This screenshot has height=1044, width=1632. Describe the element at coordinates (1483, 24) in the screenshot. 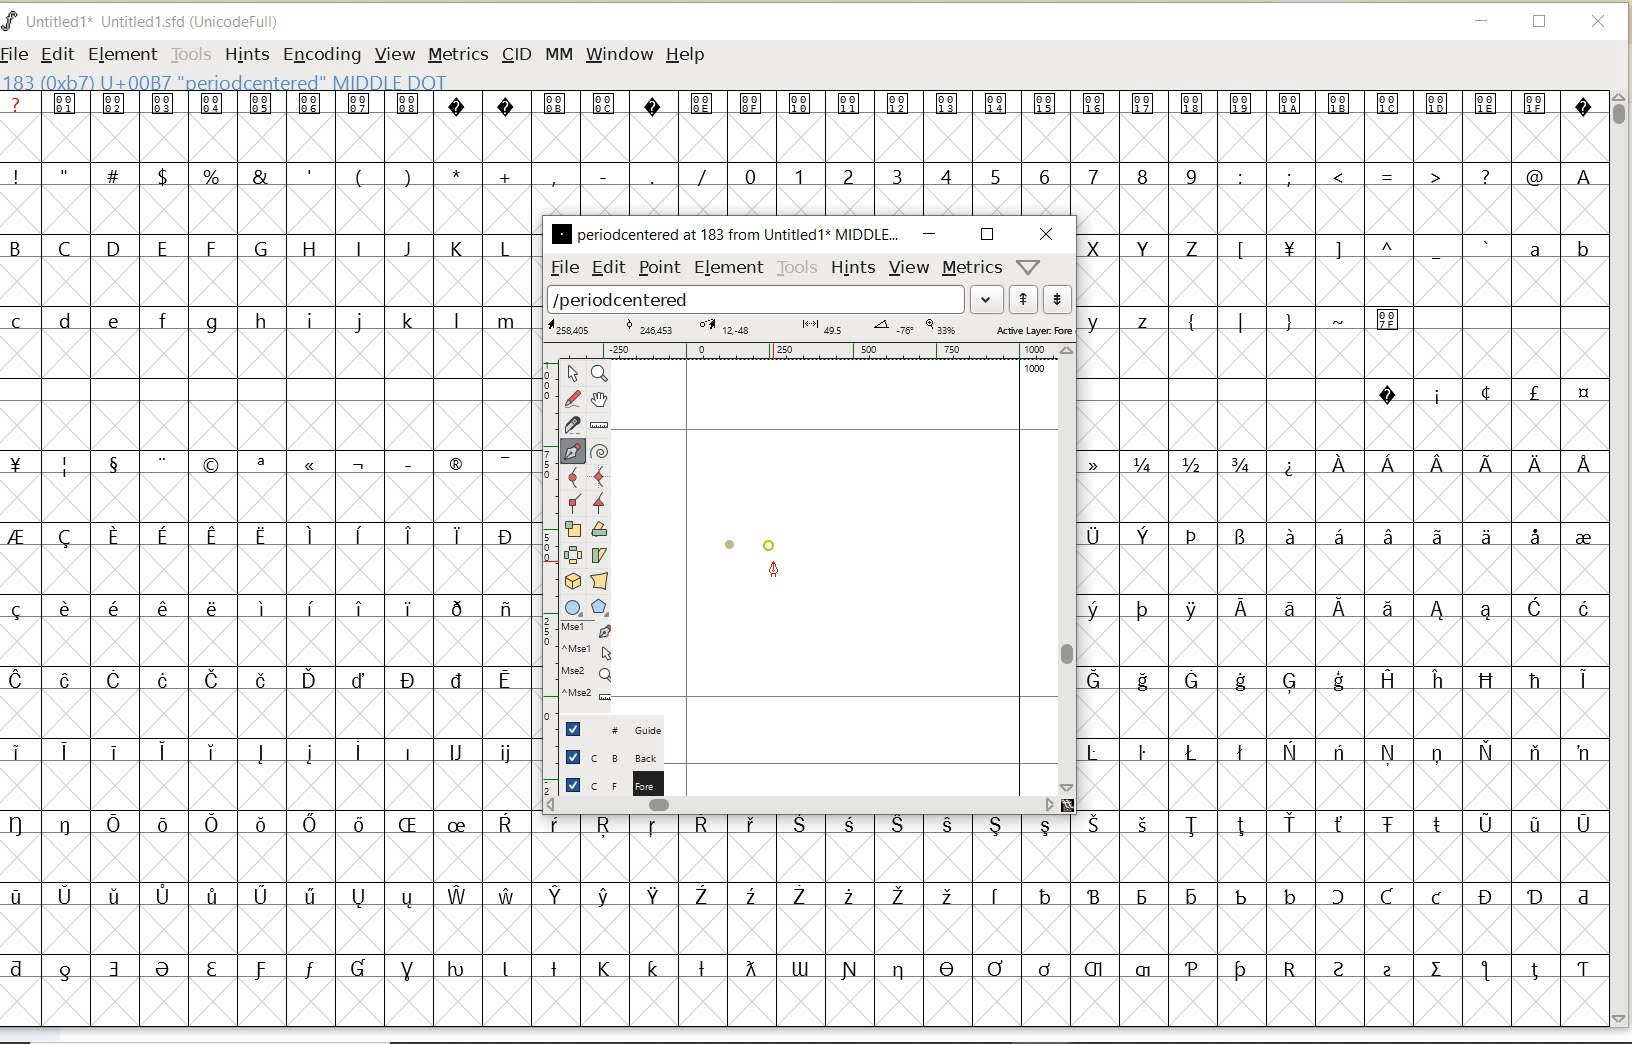

I see `MINIMIZE` at that location.